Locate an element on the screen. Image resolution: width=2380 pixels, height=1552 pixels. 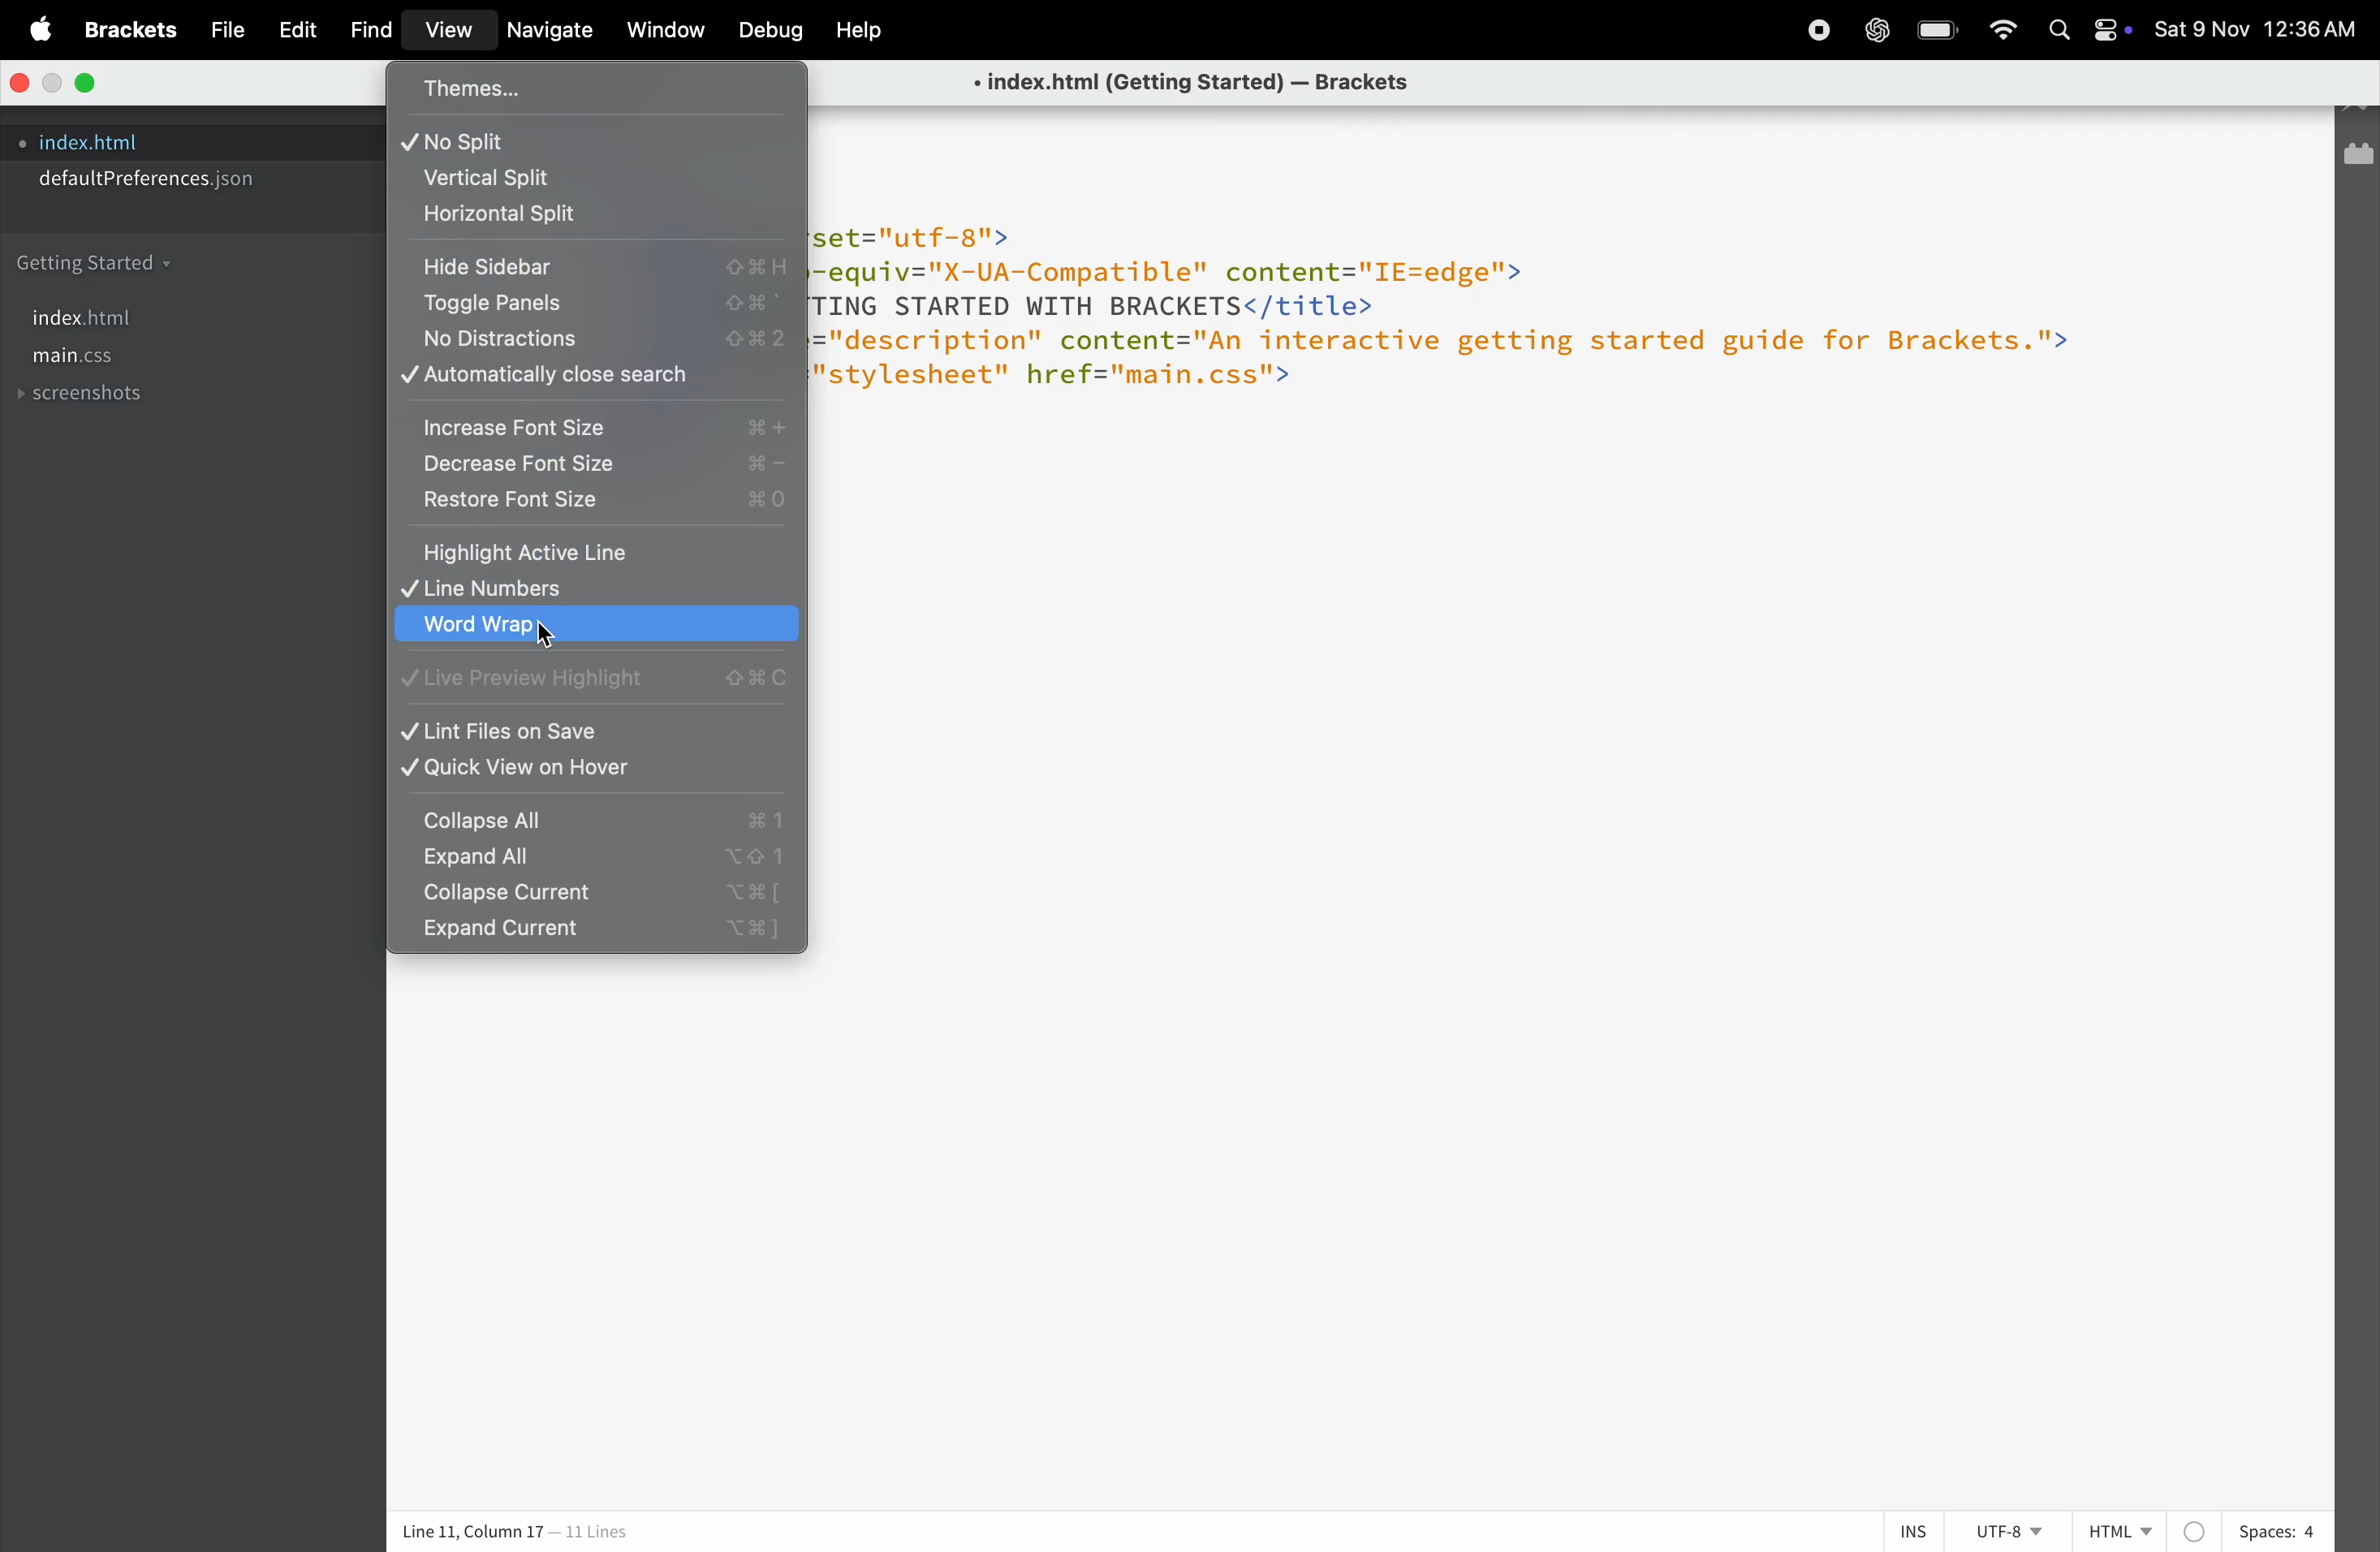
highlight active line is located at coordinates (593, 553).